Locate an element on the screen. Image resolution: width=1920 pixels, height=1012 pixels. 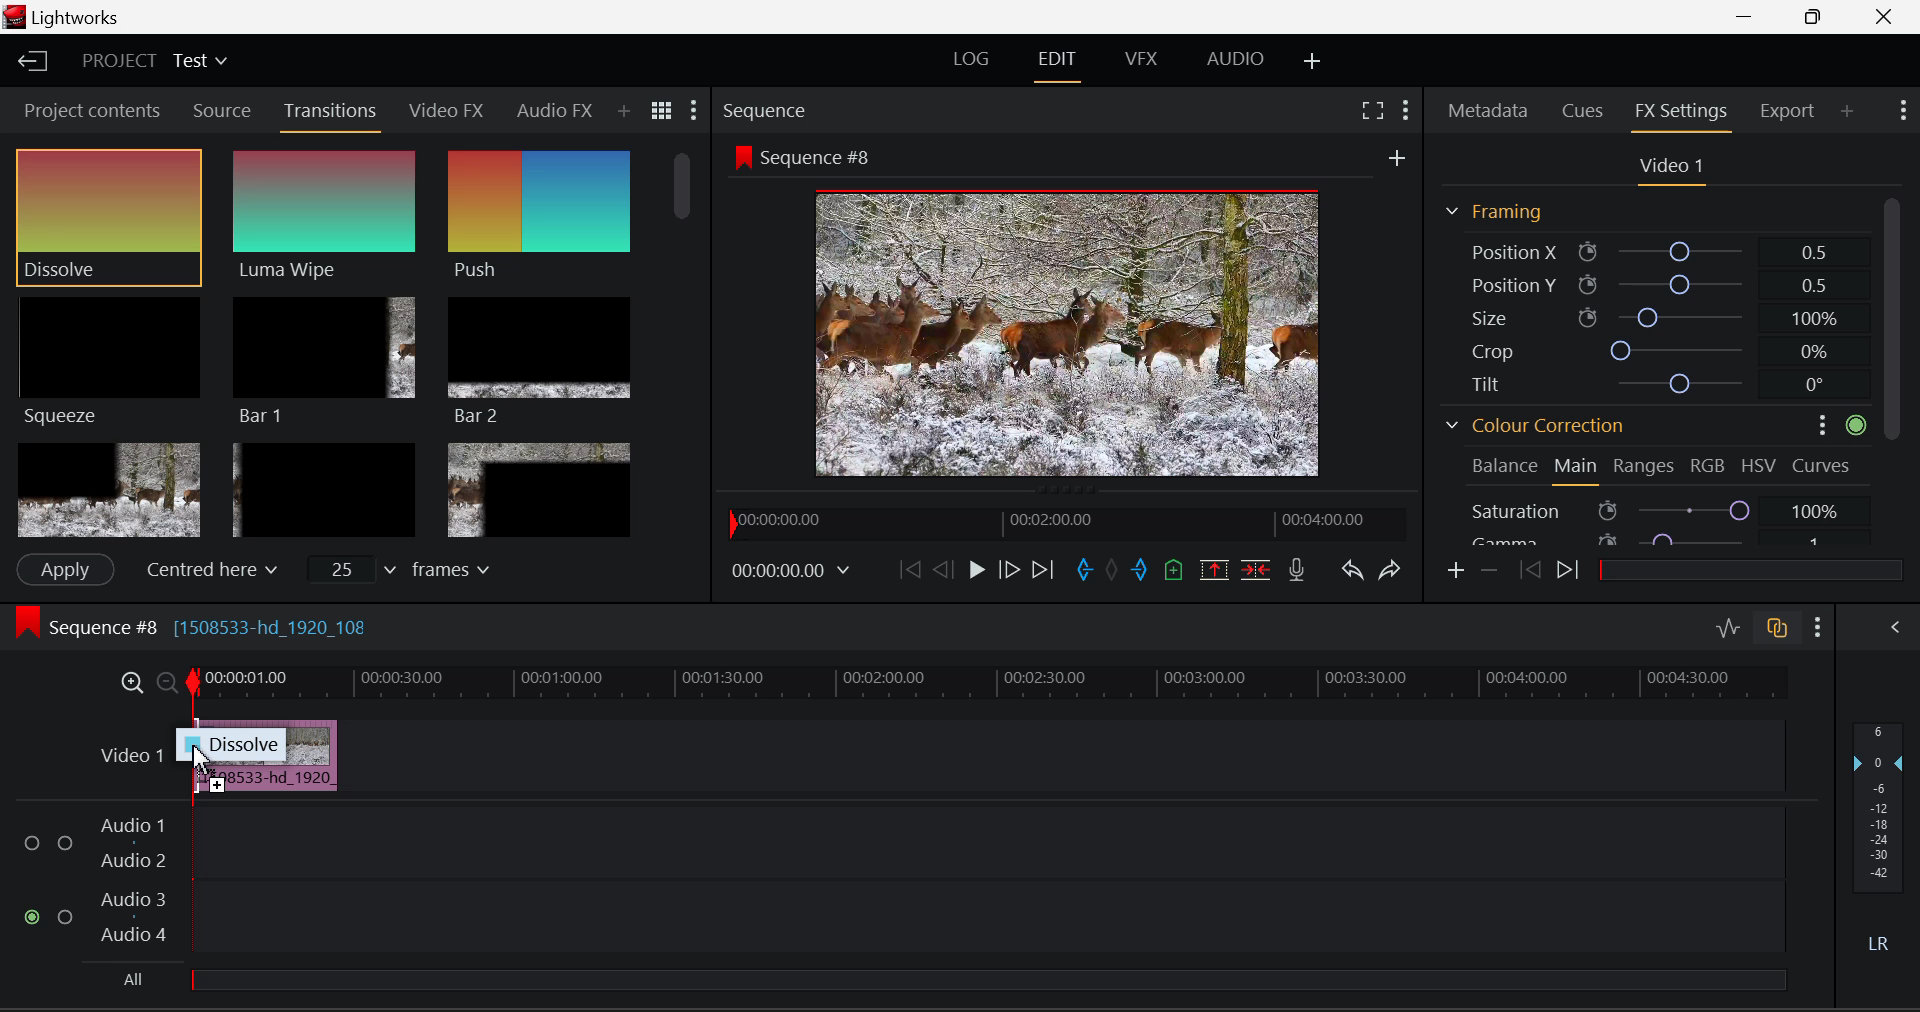
Centered here is located at coordinates (211, 568).